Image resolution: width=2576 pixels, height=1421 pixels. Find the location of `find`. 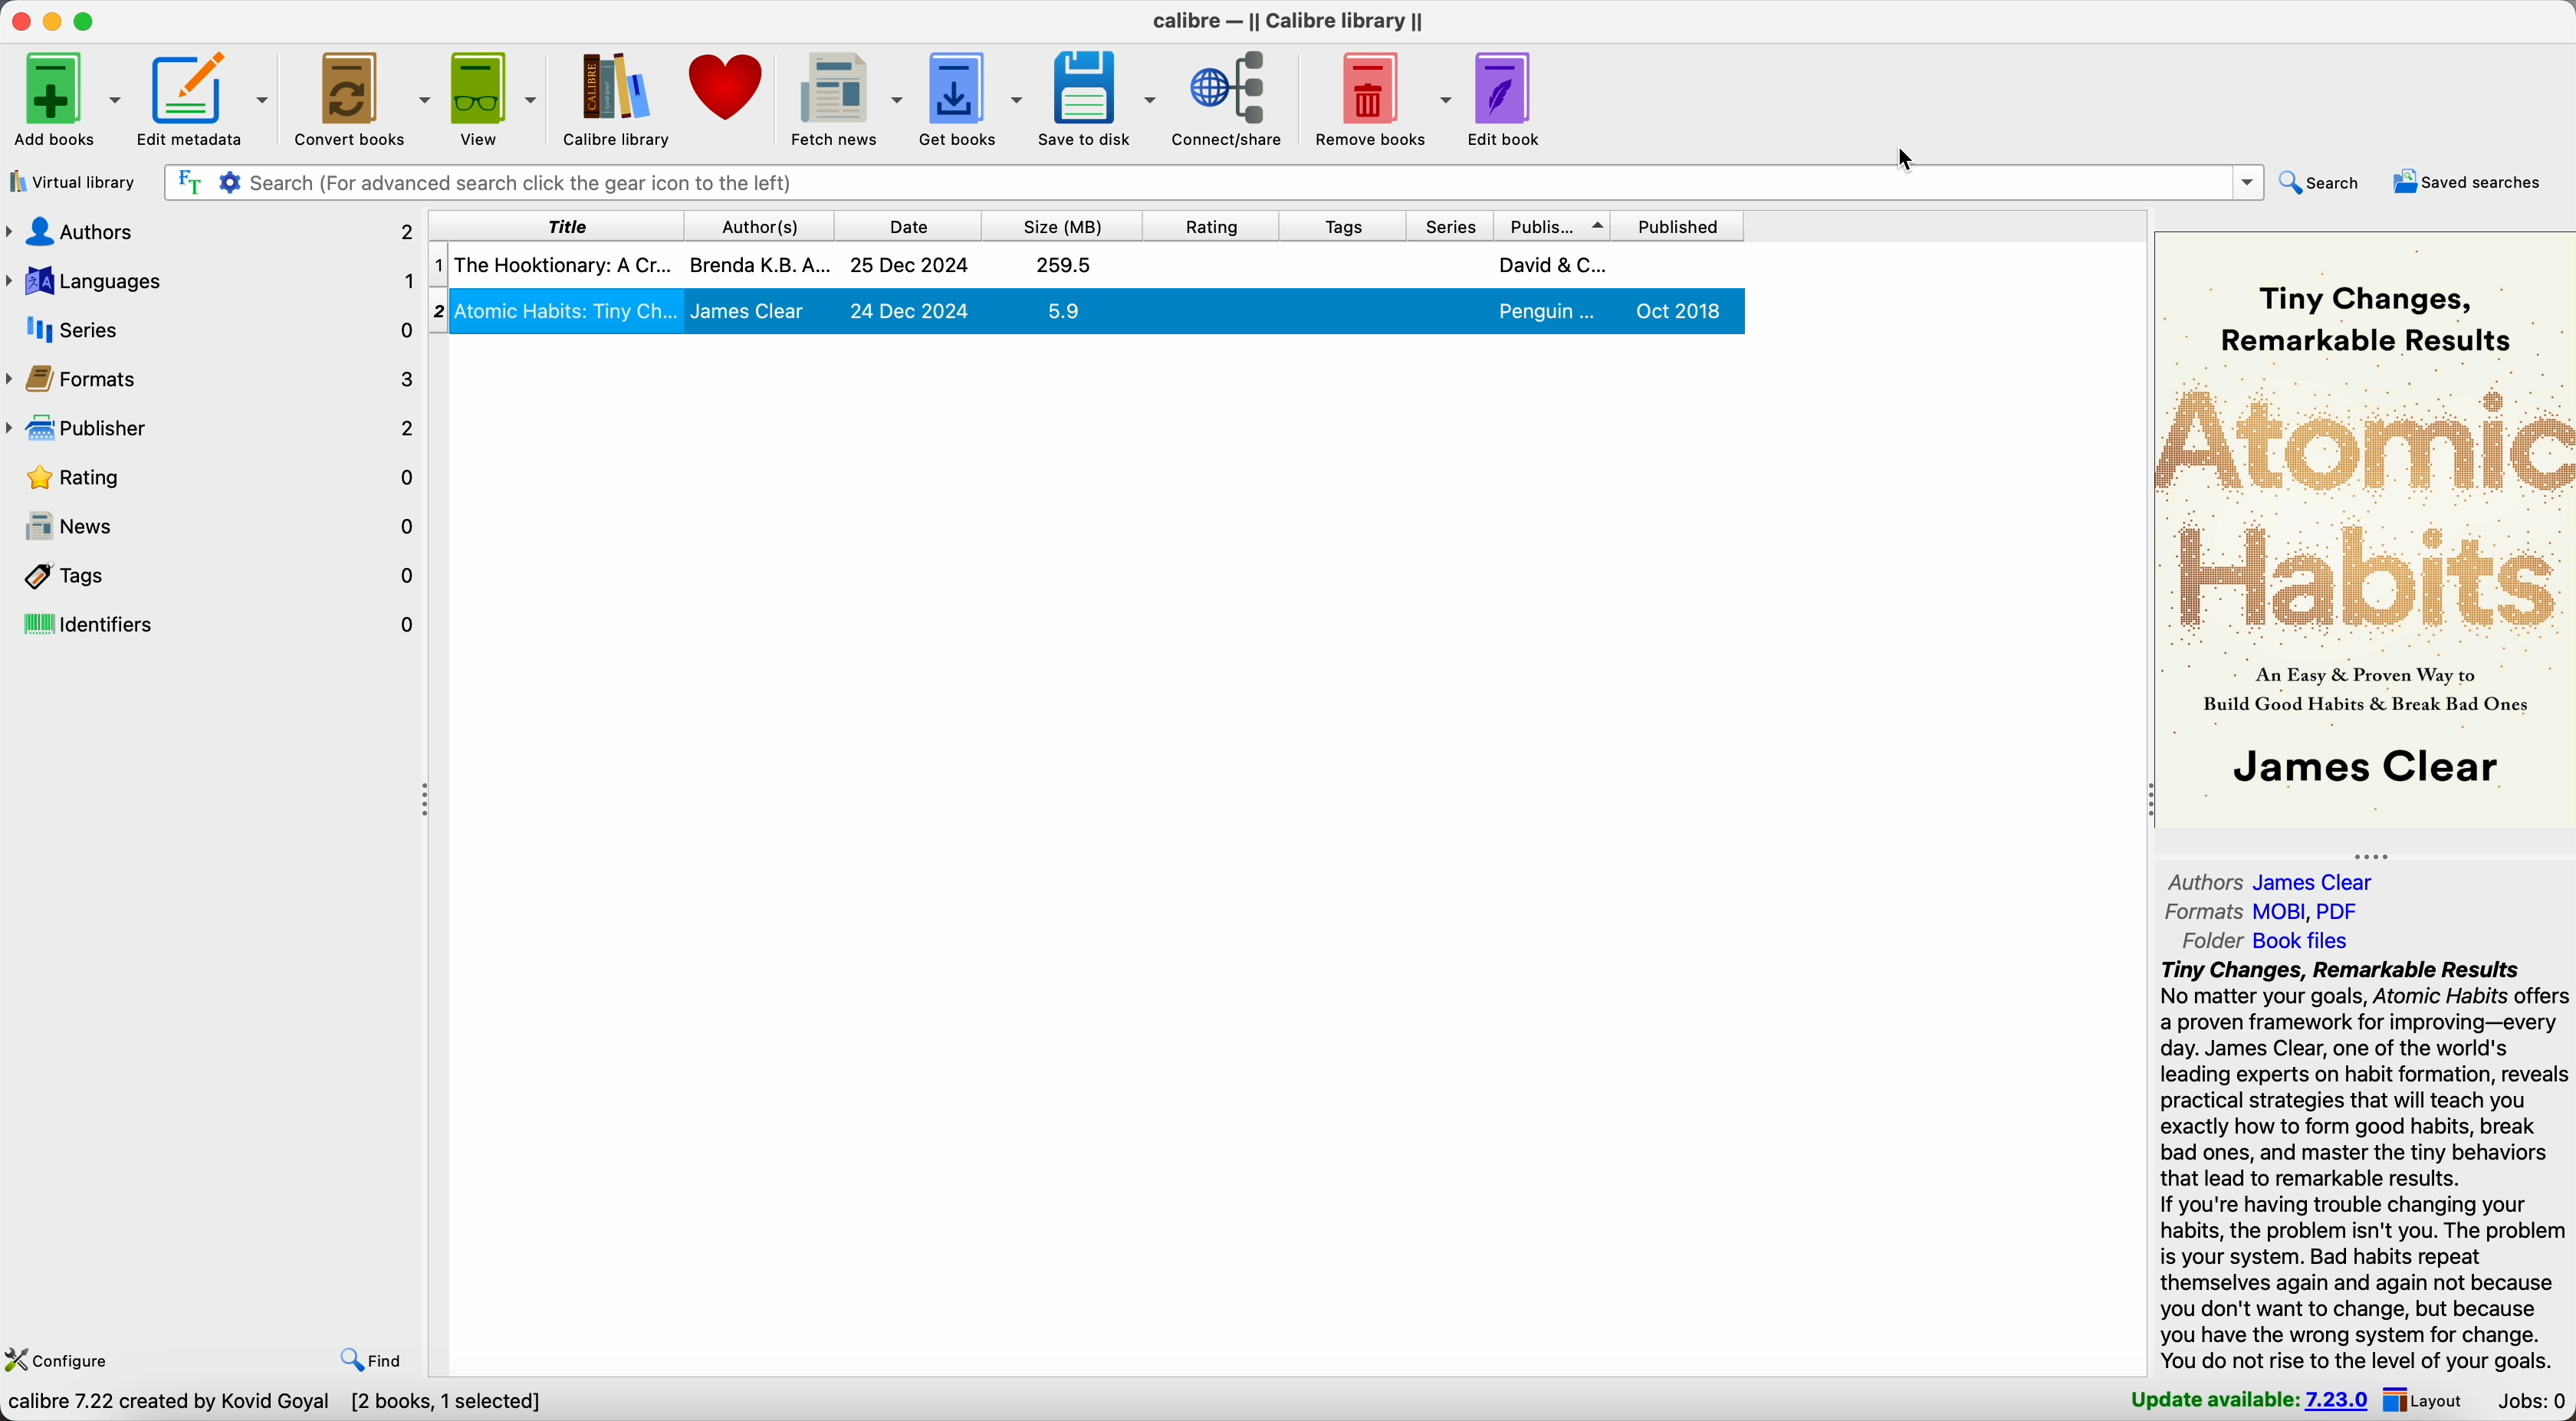

find is located at coordinates (370, 1361).